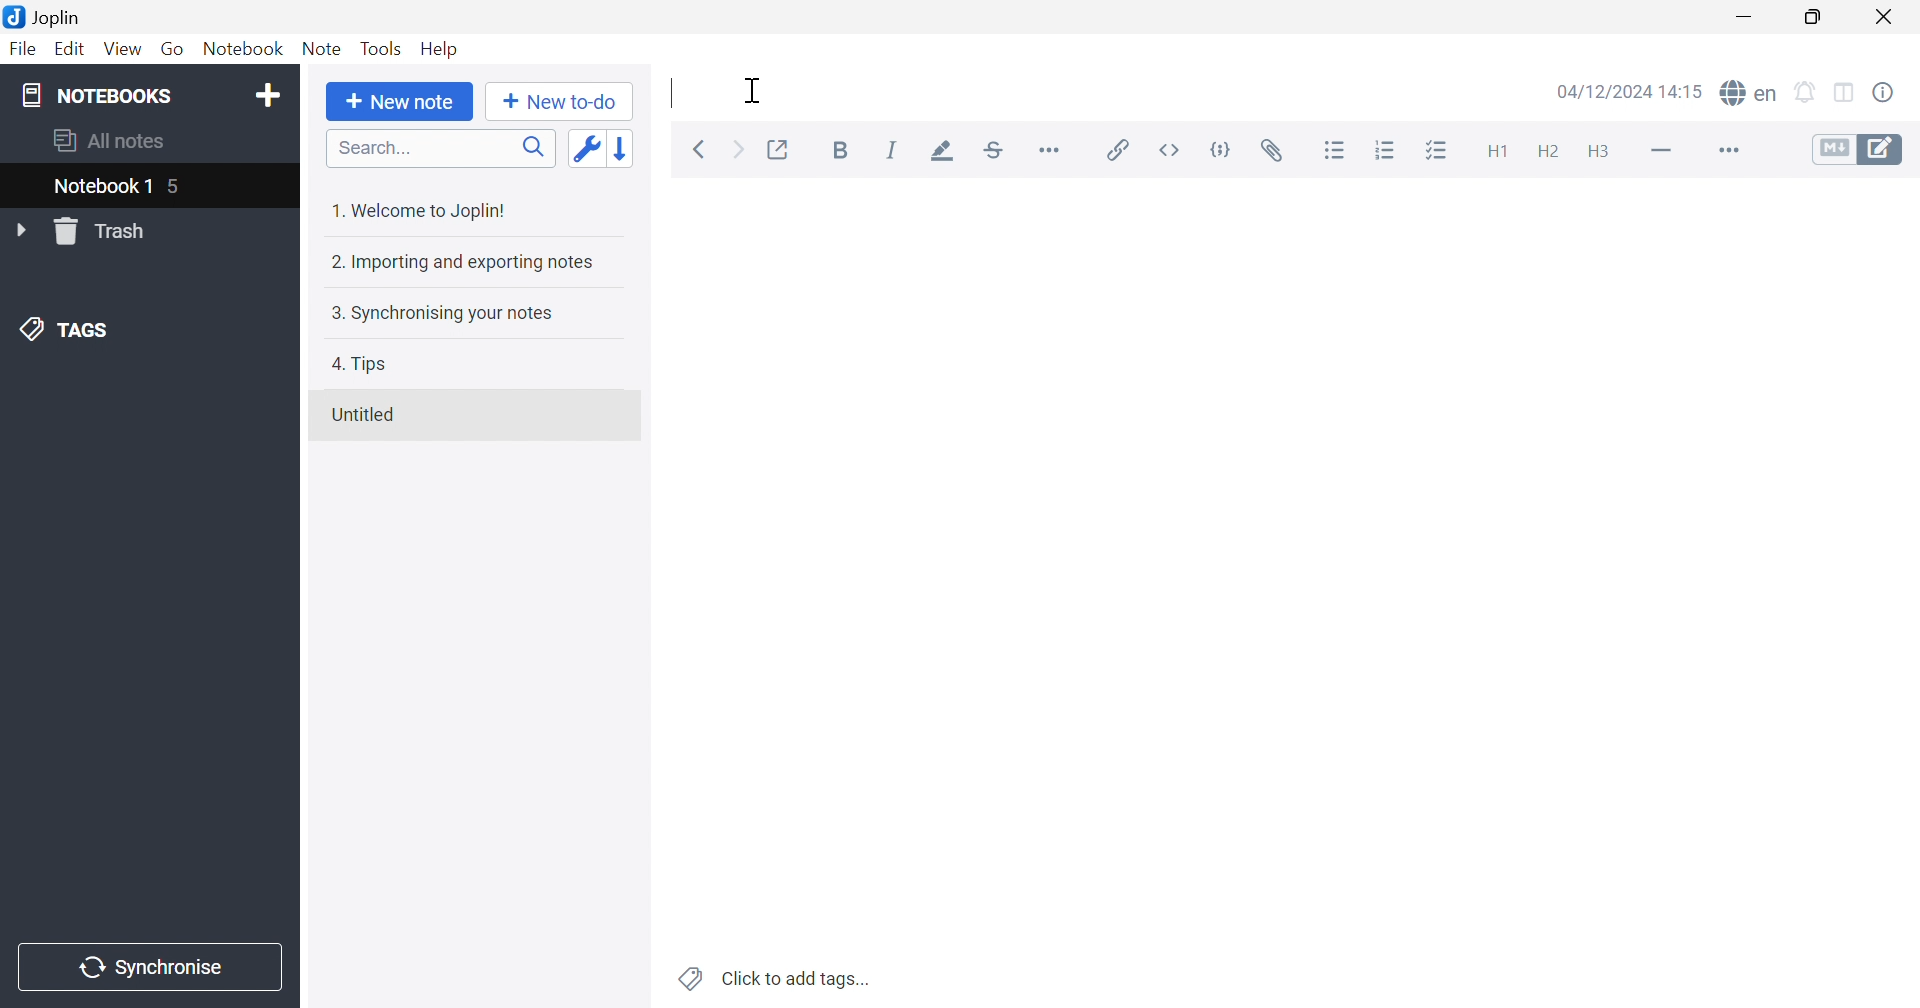 The width and height of the screenshot is (1920, 1008). What do you see at coordinates (995, 151) in the screenshot?
I see `Strikethrough` at bounding box center [995, 151].